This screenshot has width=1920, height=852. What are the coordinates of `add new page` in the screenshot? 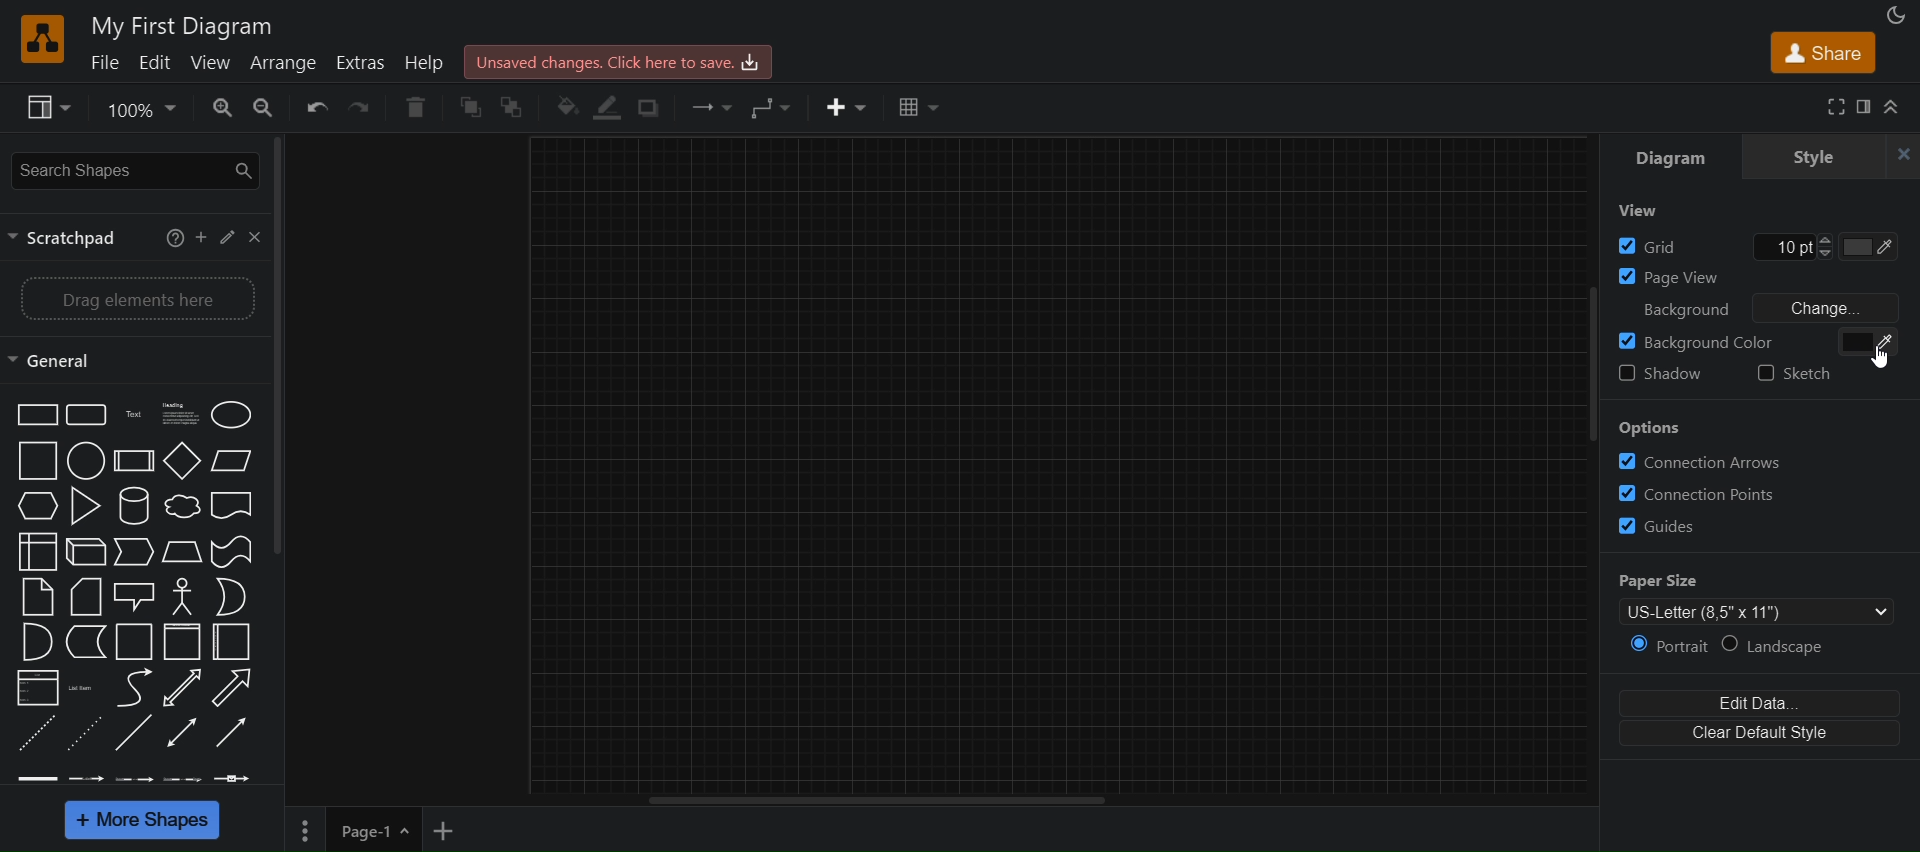 It's located at (449, 832).